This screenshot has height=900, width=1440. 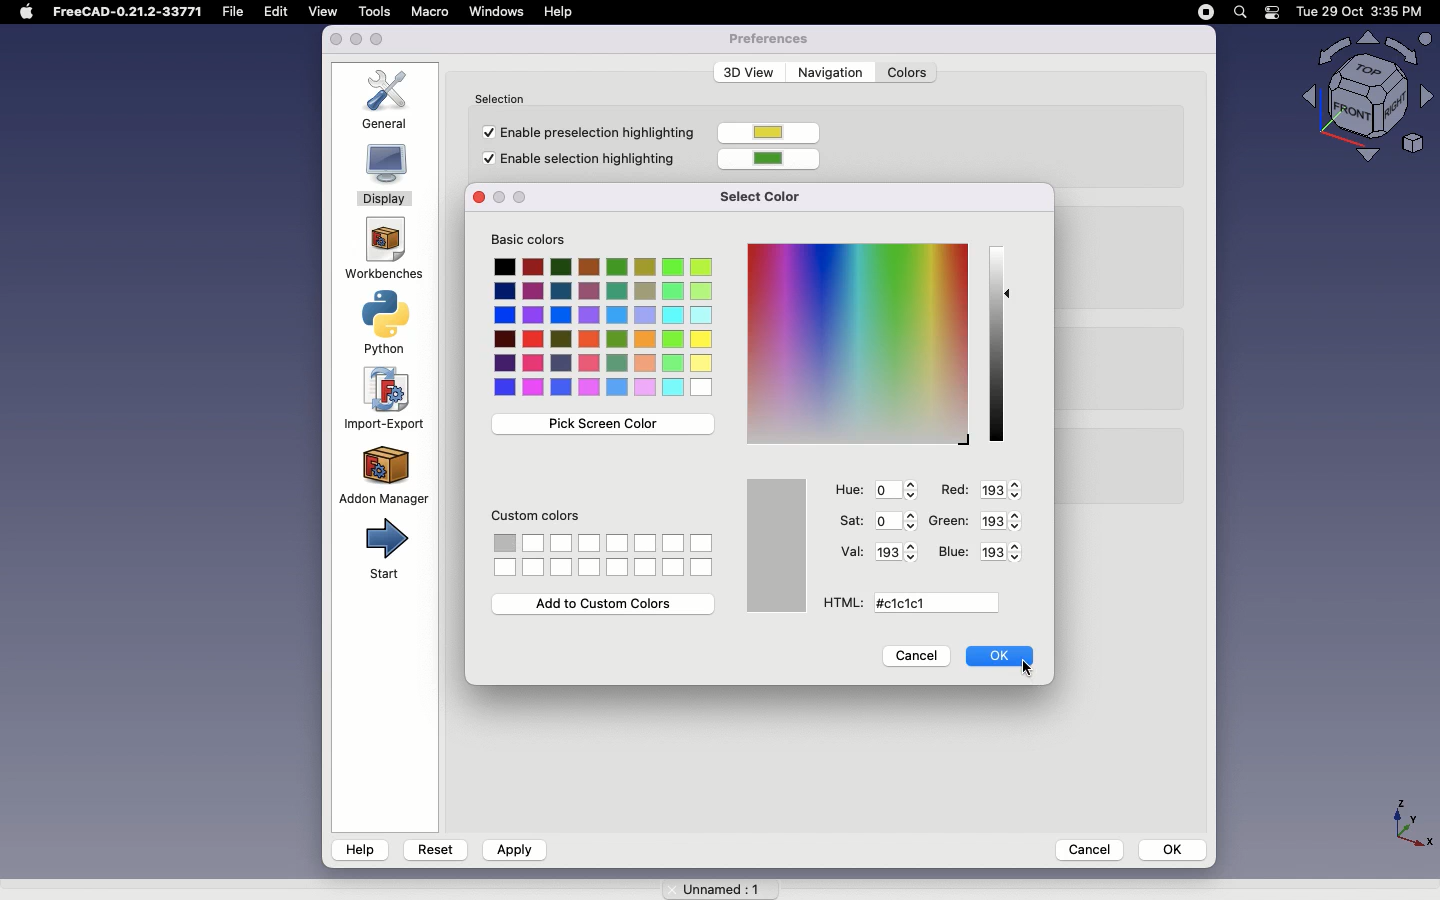 What do you see at coordinates (953, 490) in the screenshot?
I see `Red` at bounding box center [953, 490].